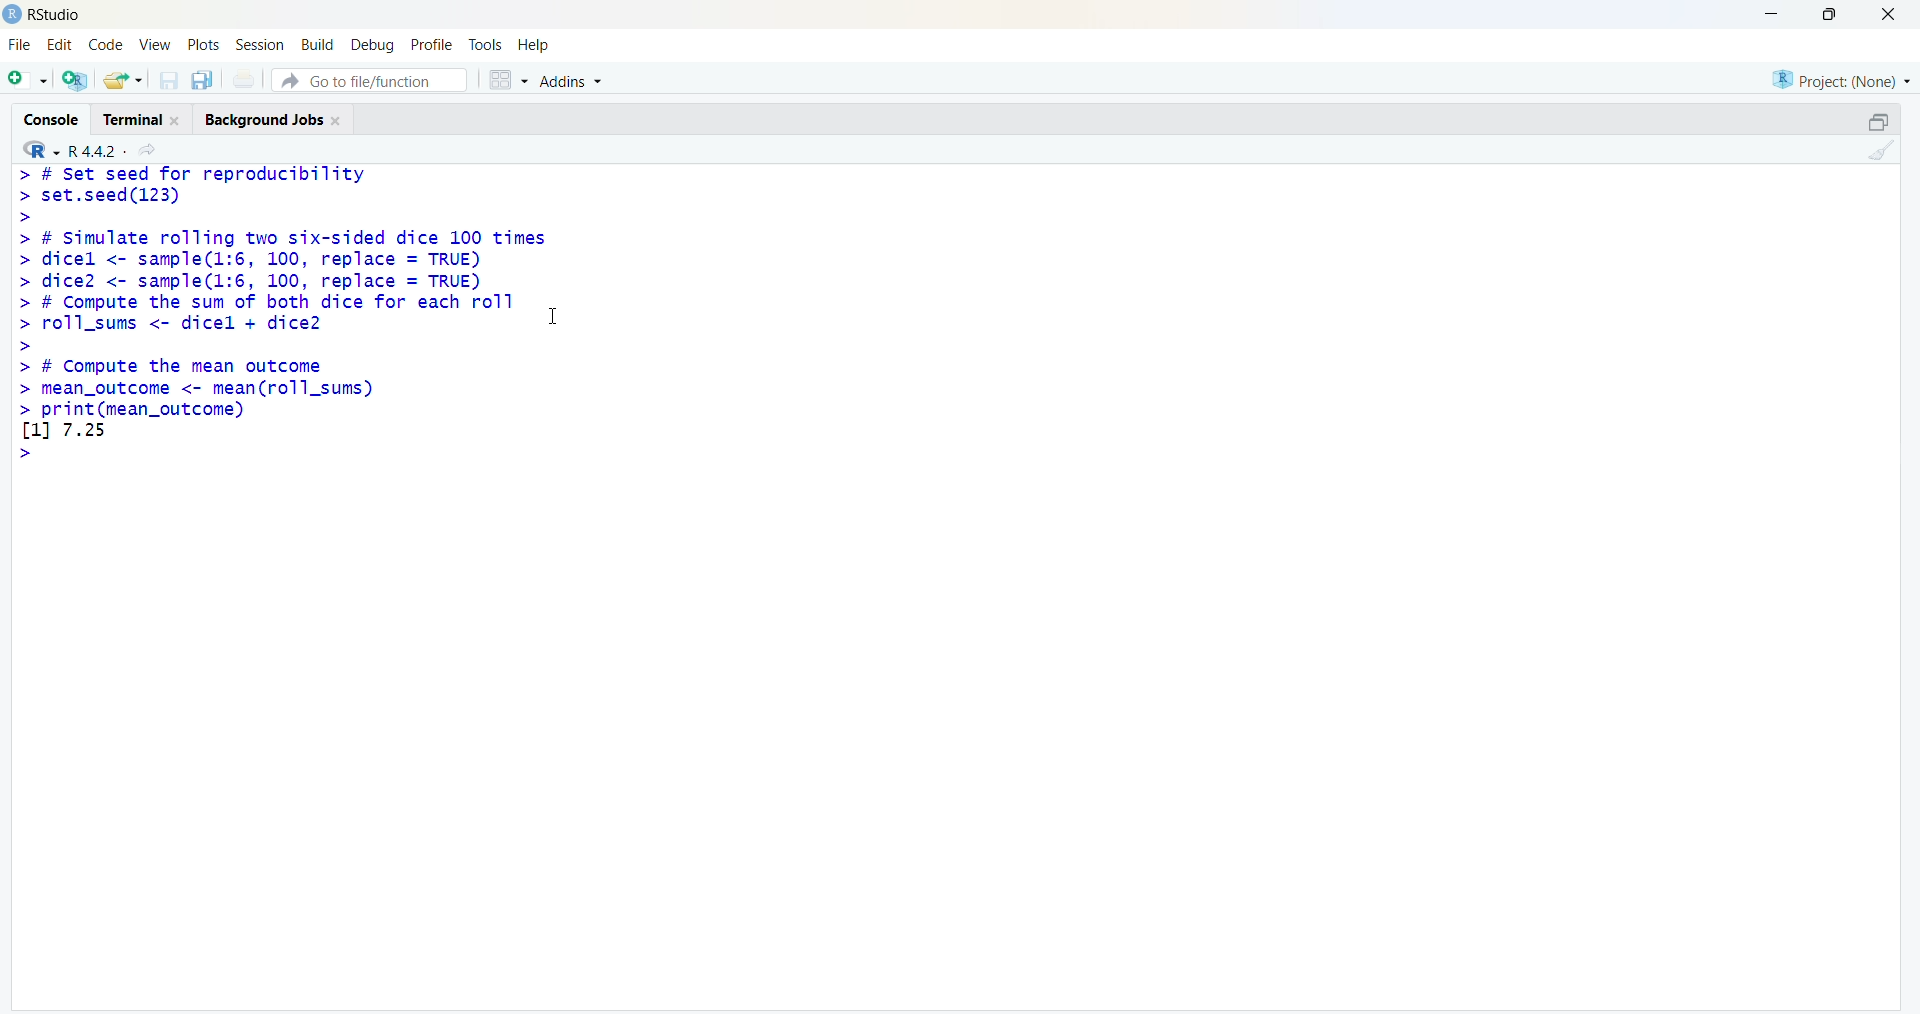 Image resolution: width=1920 pixels, height=1014 pixels. Describe the element at coordinates (1882, 149) in the screenshot. I see `clean` at that location.